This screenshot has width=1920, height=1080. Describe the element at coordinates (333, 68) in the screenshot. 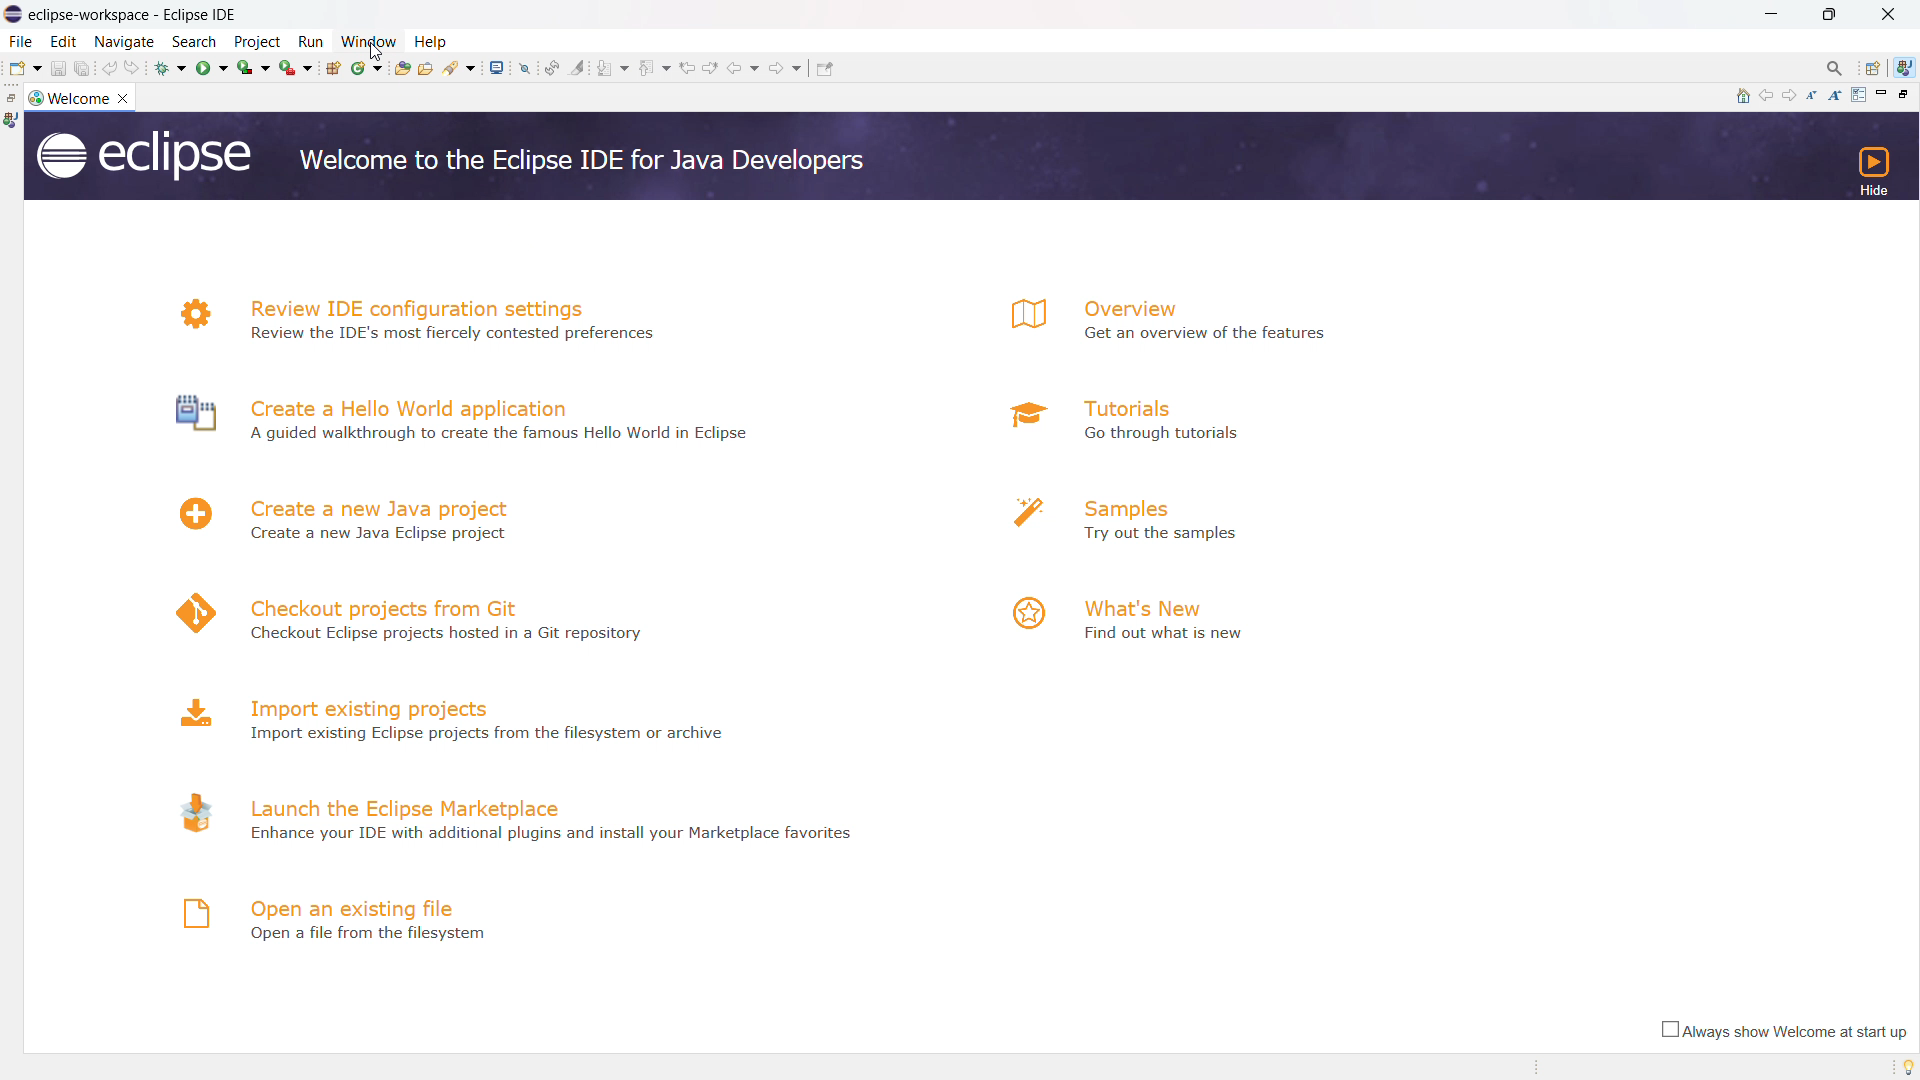

I see `new java package` at that location.